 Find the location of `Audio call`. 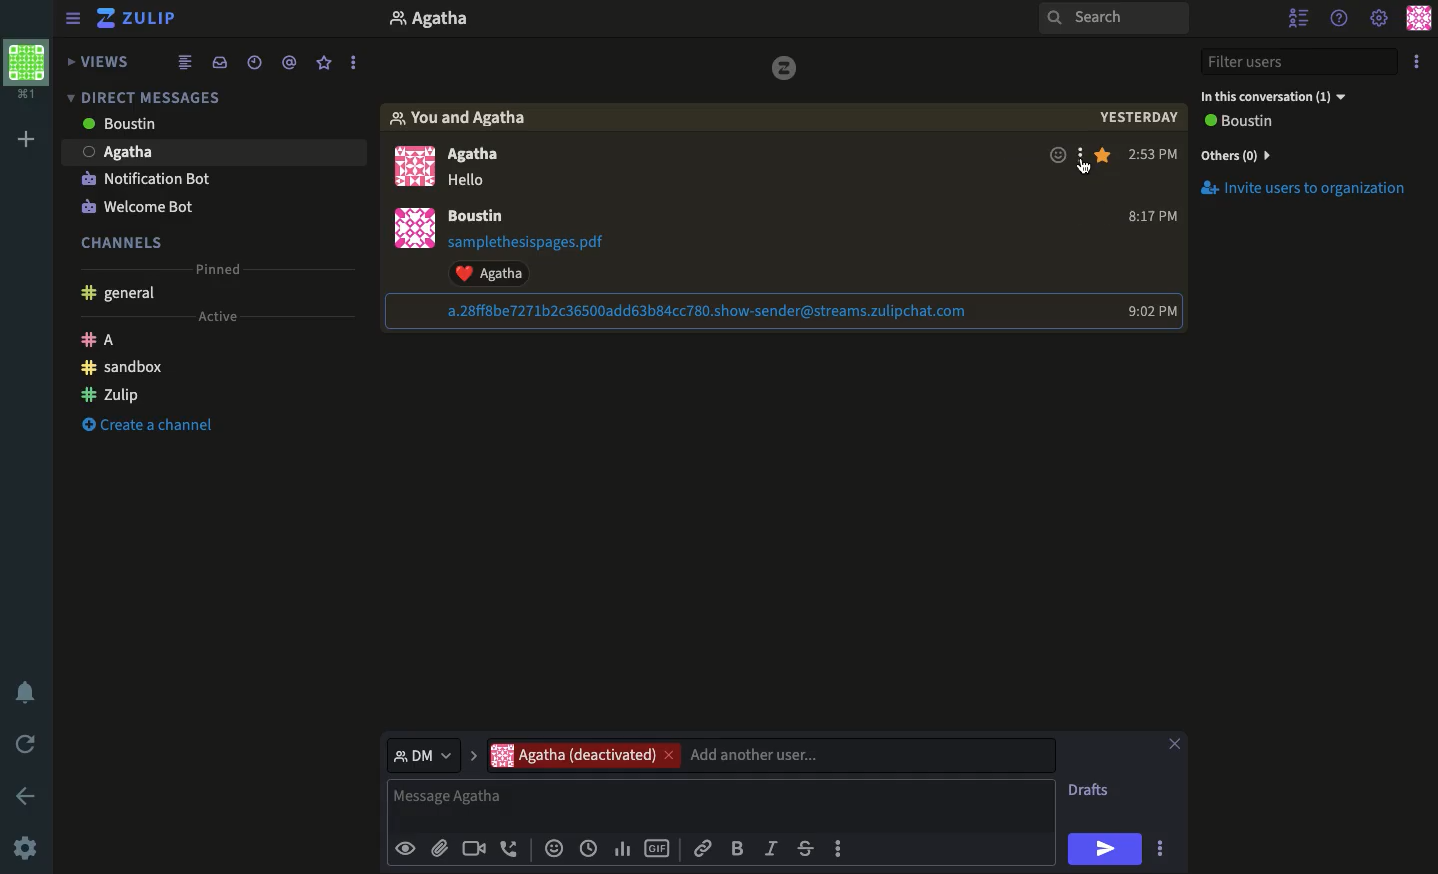

Audio call is located at coordinates (510, 850).